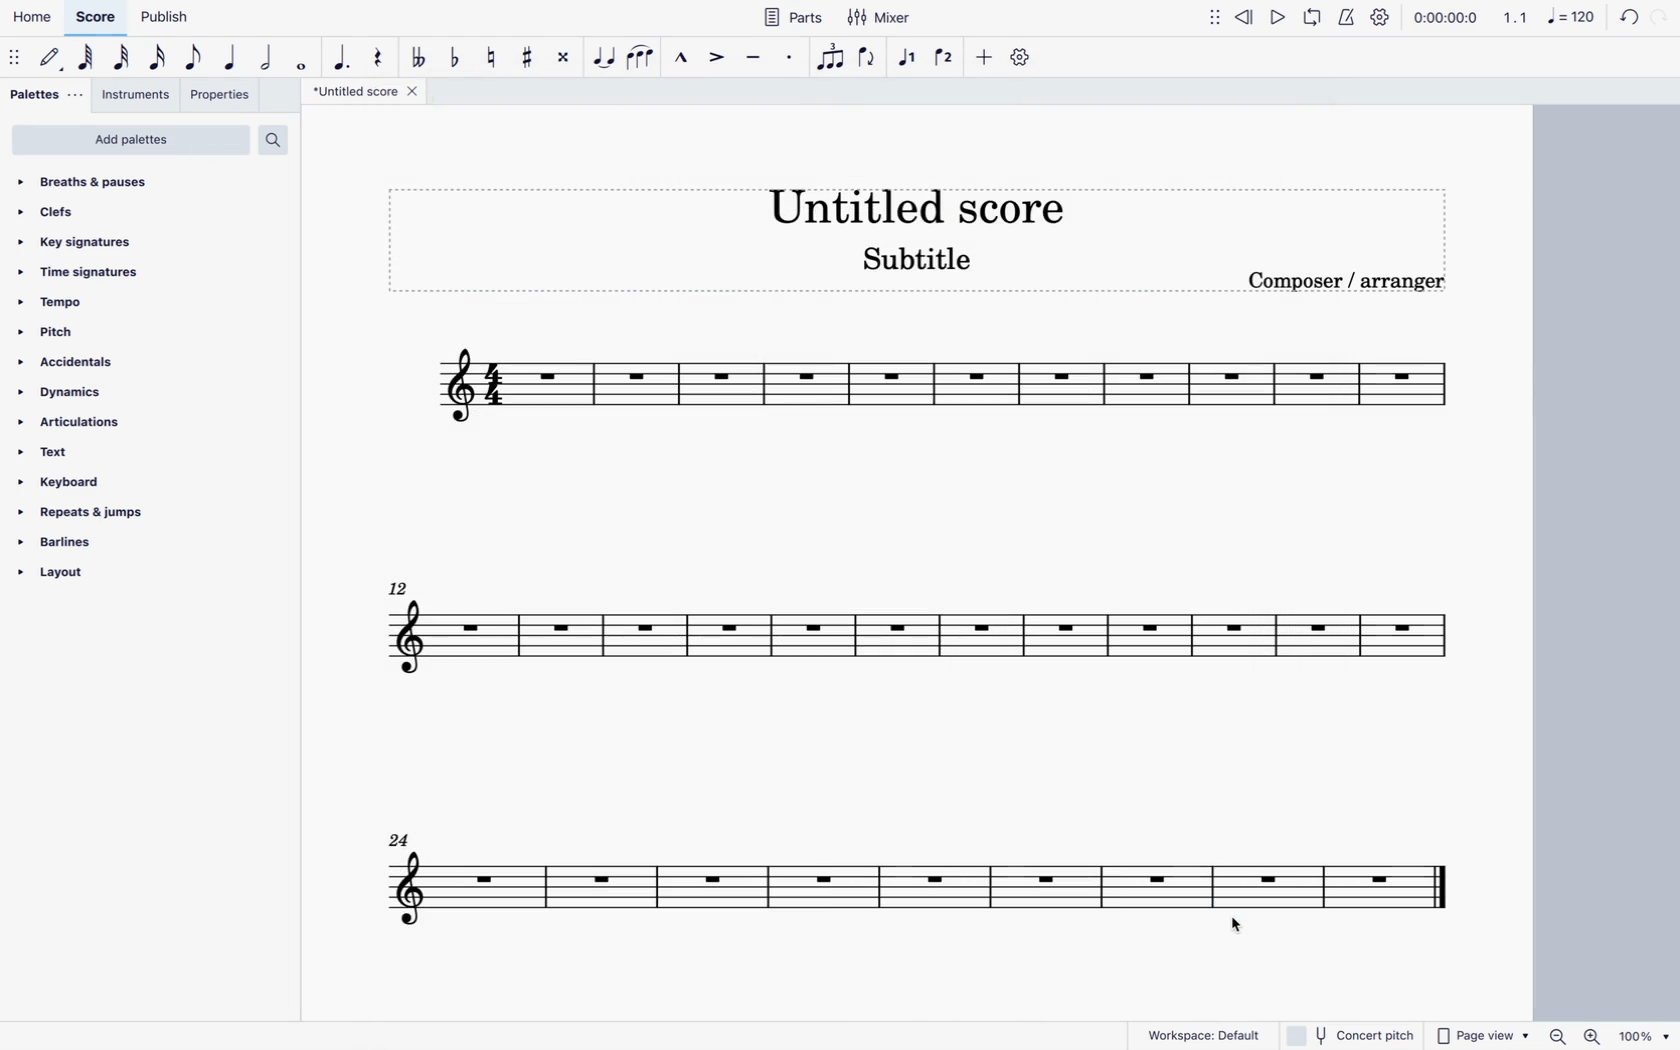  I want to click on Parts, so click(794, 20).